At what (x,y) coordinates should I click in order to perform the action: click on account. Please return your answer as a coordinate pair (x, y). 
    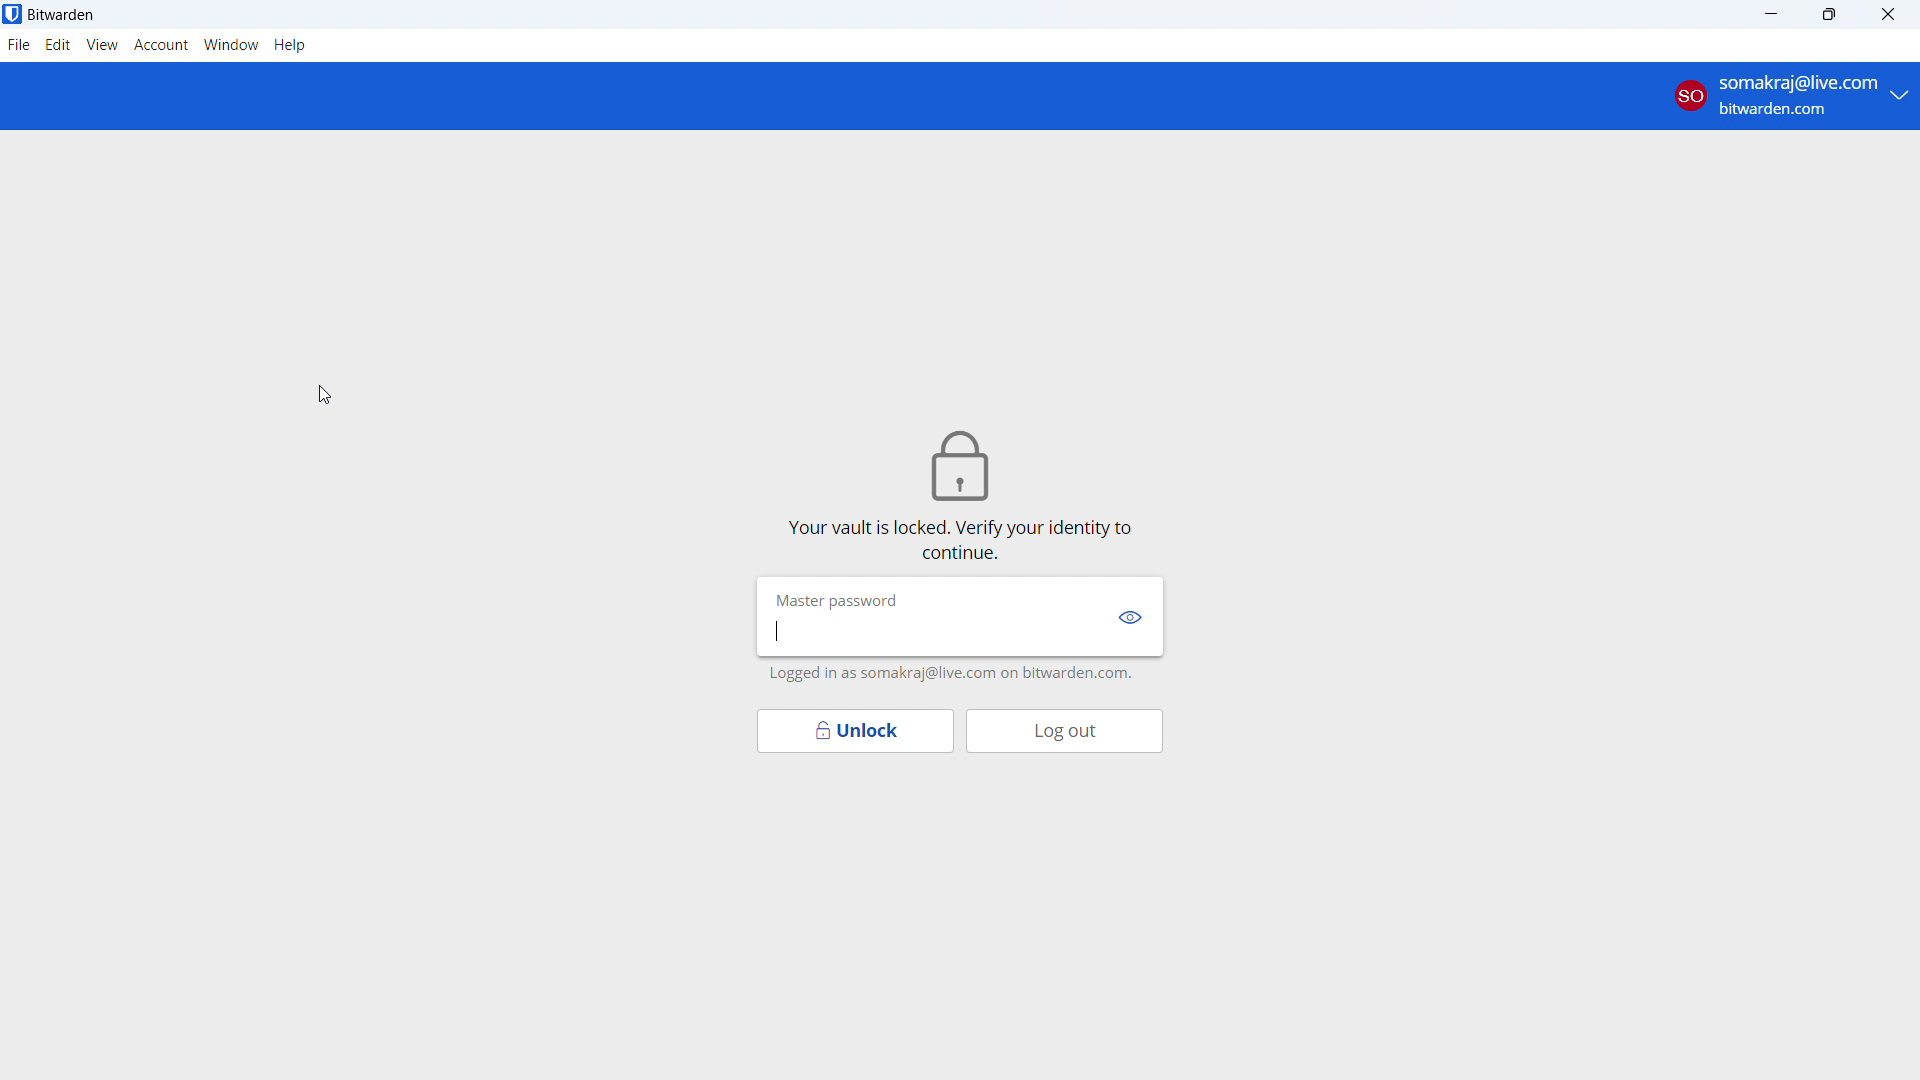
    Looking at the image, I should click on (1789, 96).